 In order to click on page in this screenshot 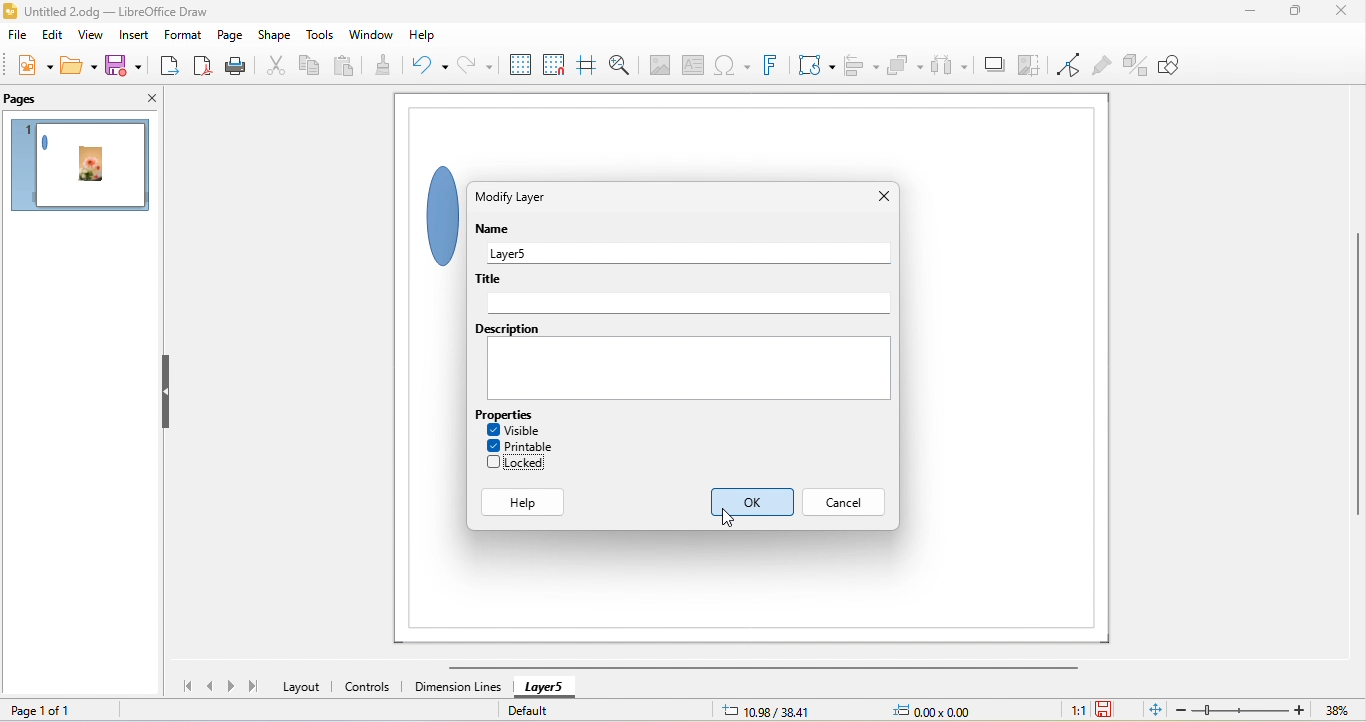, I will do `click(233, 35)`.